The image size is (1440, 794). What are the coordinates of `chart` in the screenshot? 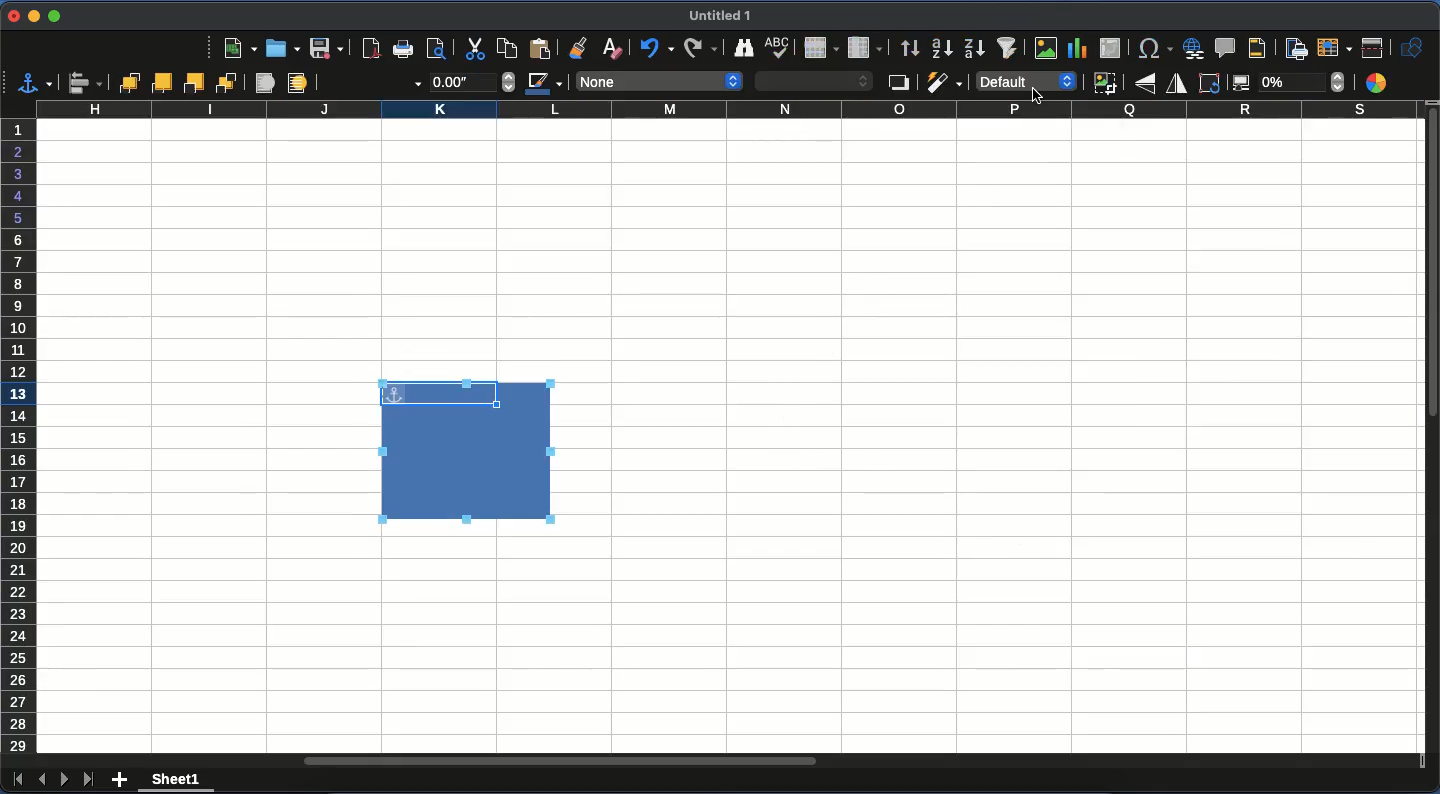 It's located at (1081, 49).